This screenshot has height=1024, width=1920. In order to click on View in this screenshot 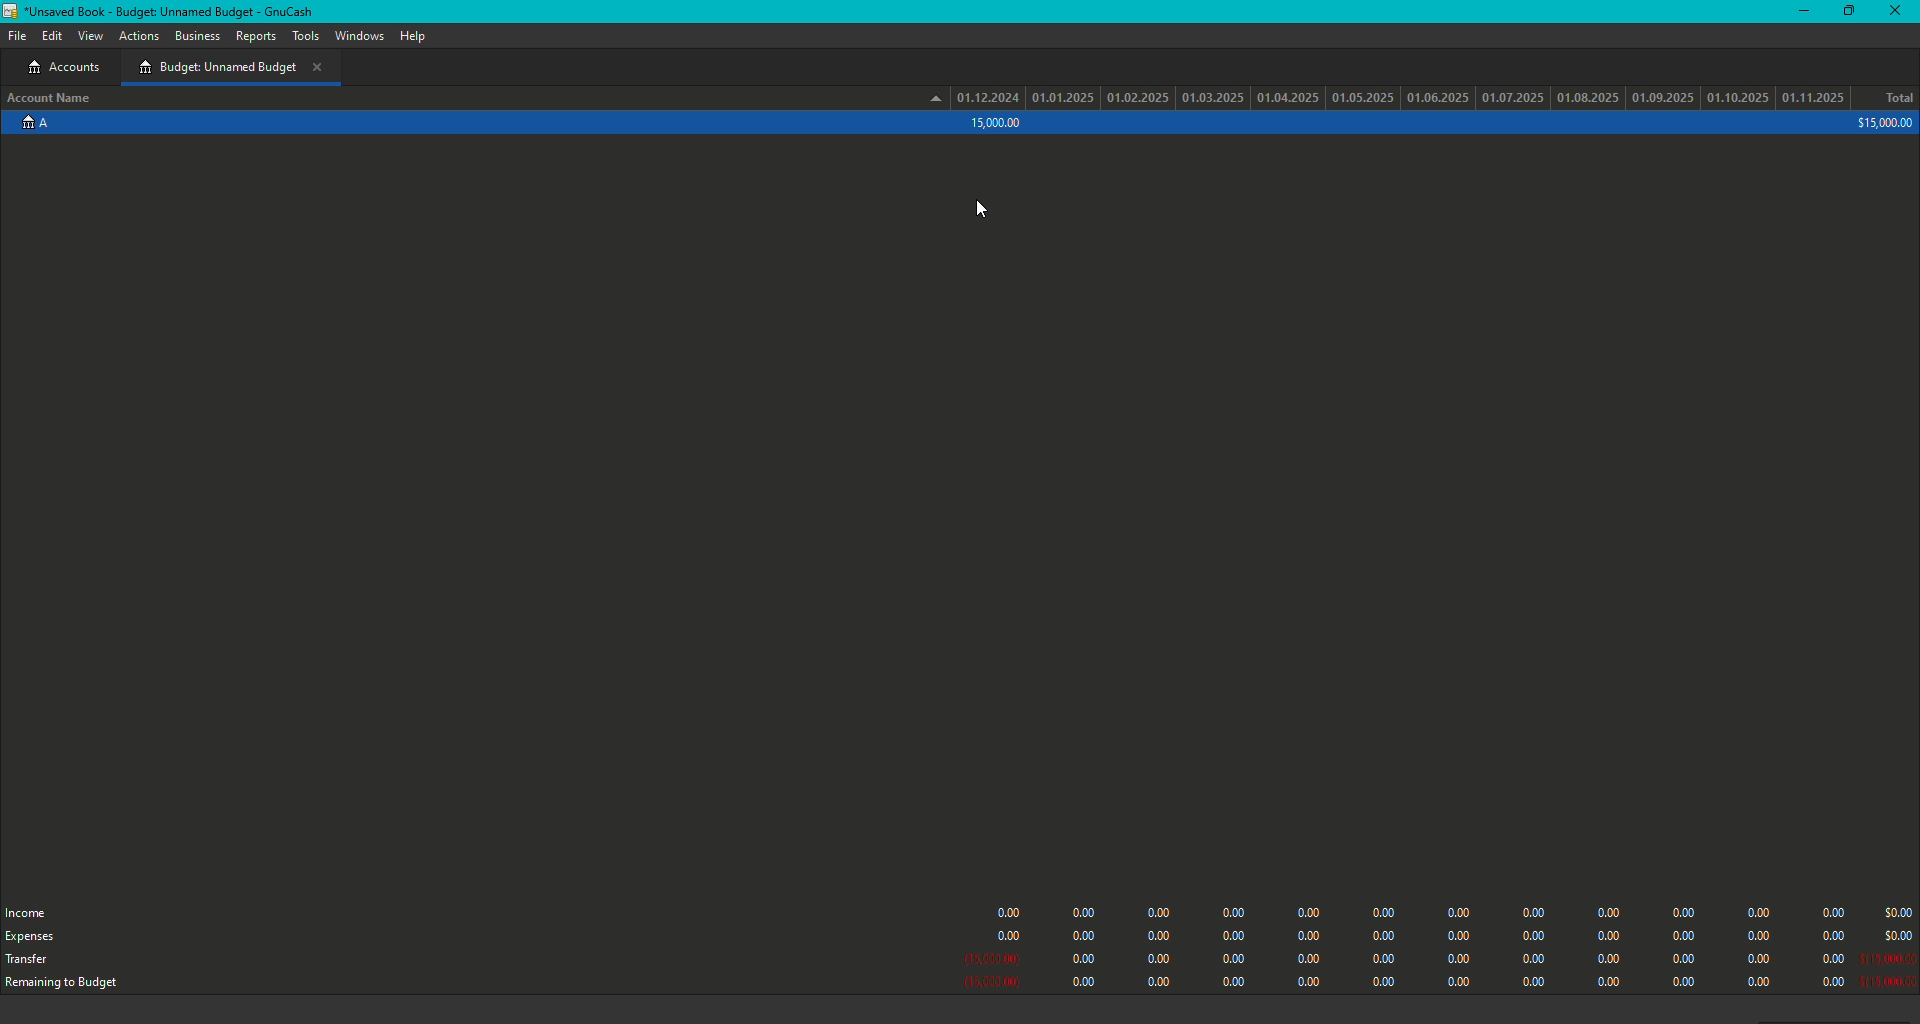, I will do `click(91, 37)`.